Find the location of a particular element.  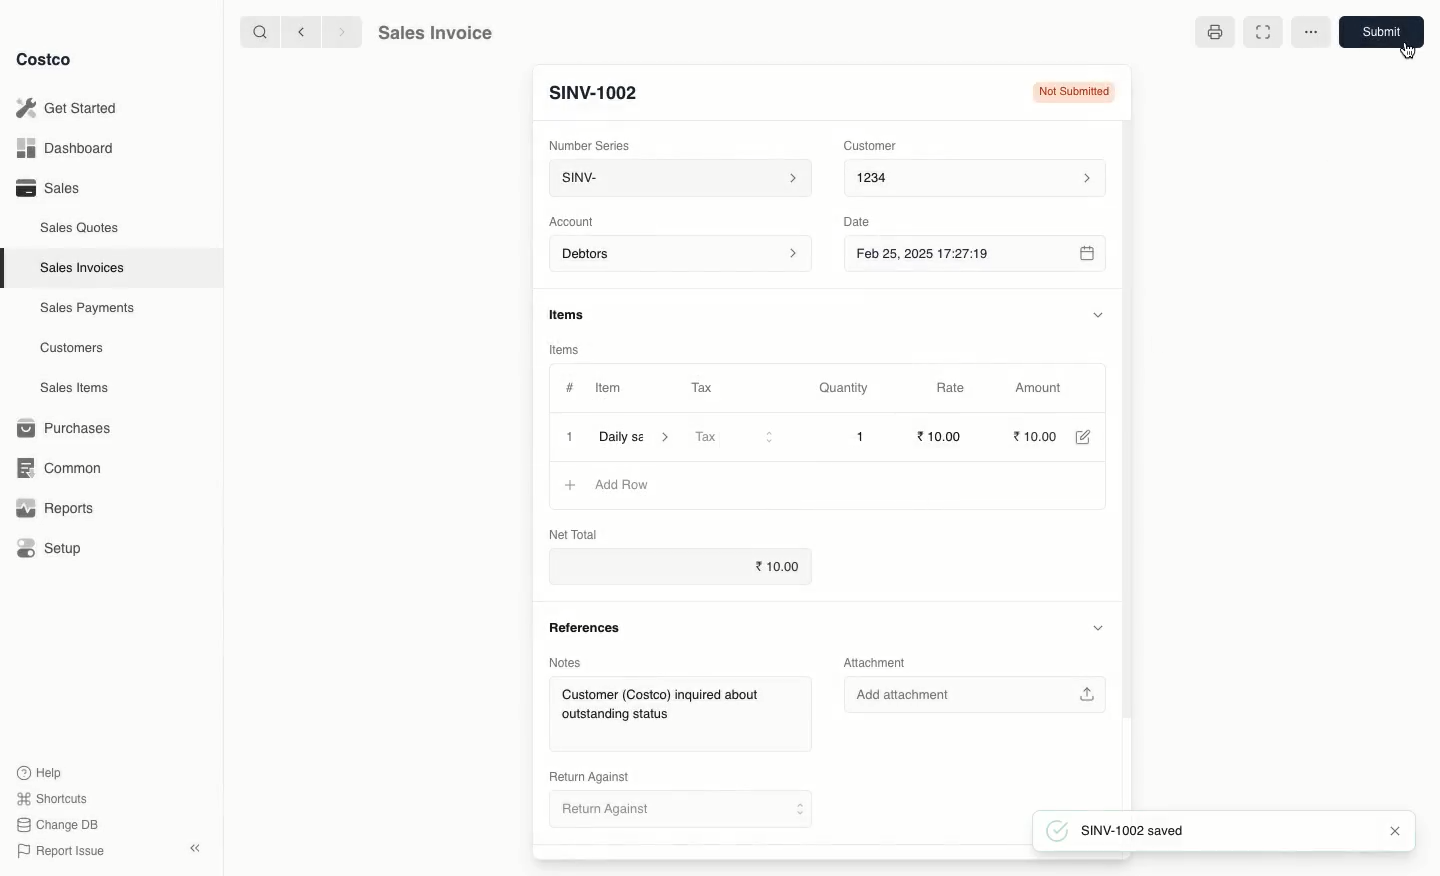

Report Issue is located at coordinates (63, 851).